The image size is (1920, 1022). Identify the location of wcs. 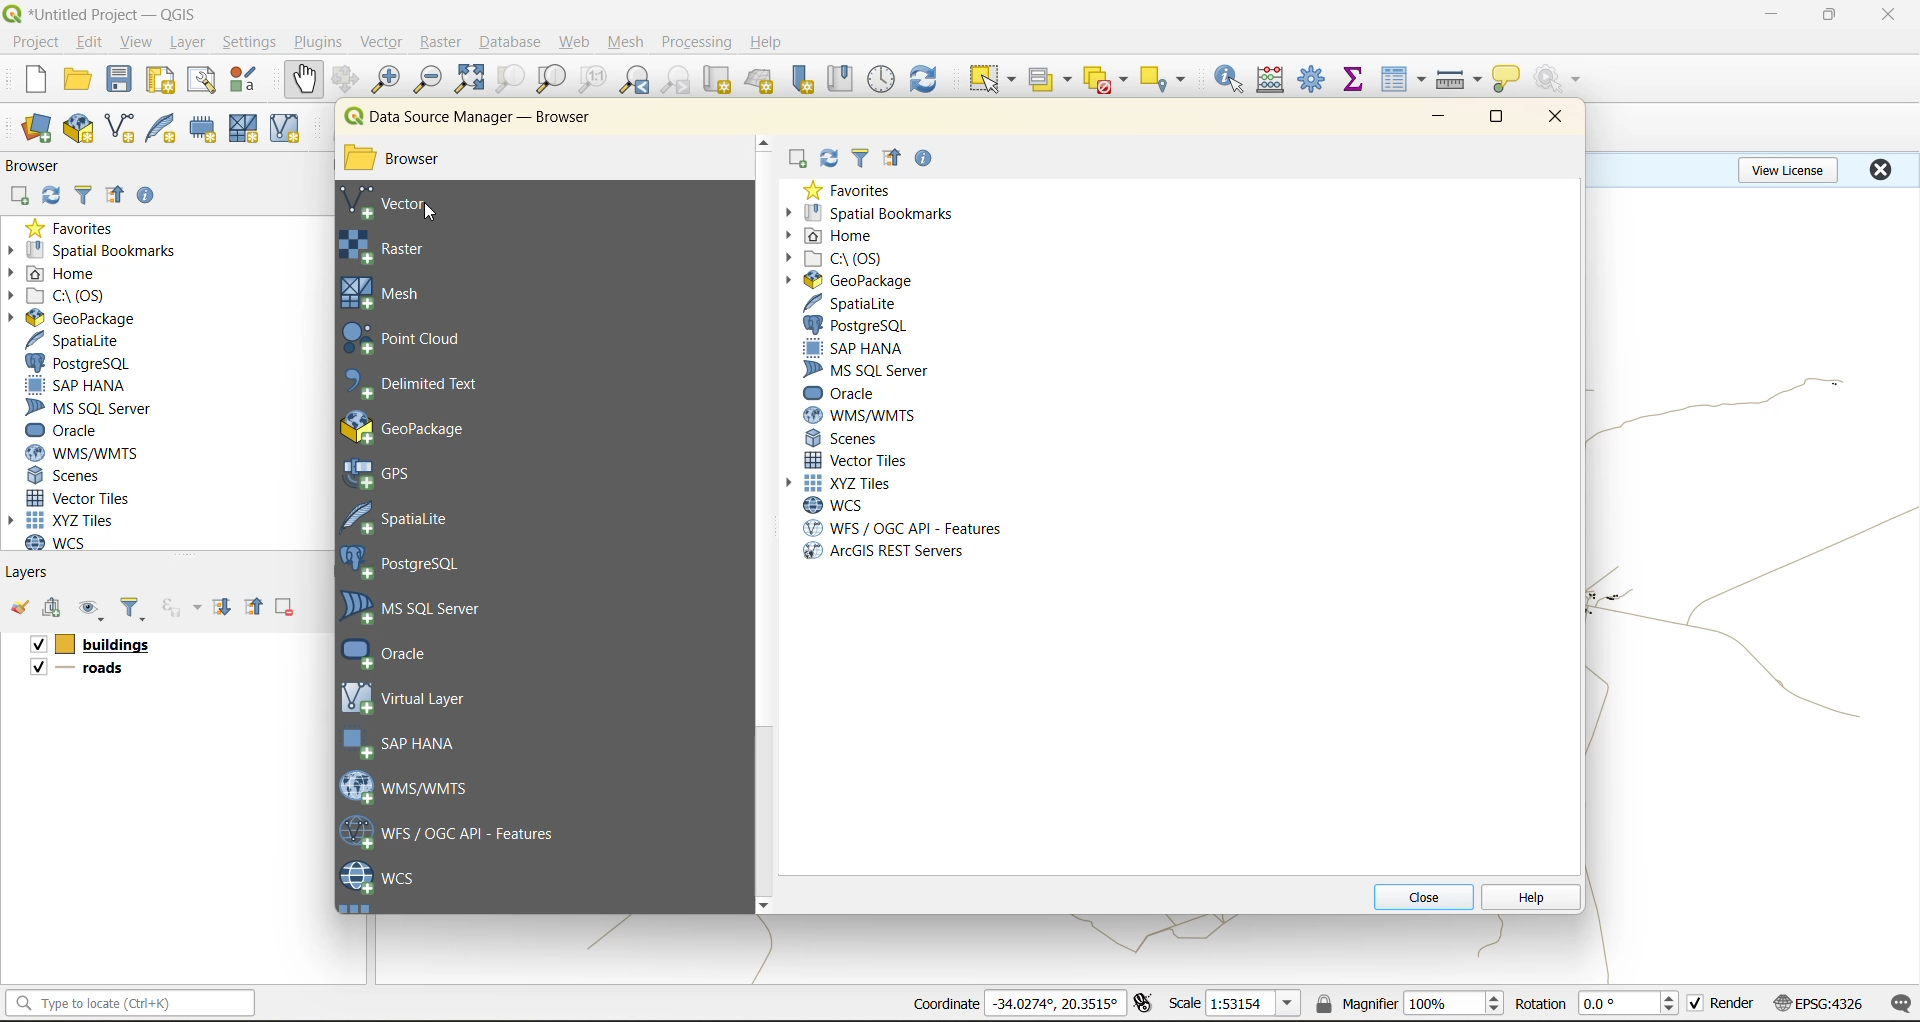
(380, 879).